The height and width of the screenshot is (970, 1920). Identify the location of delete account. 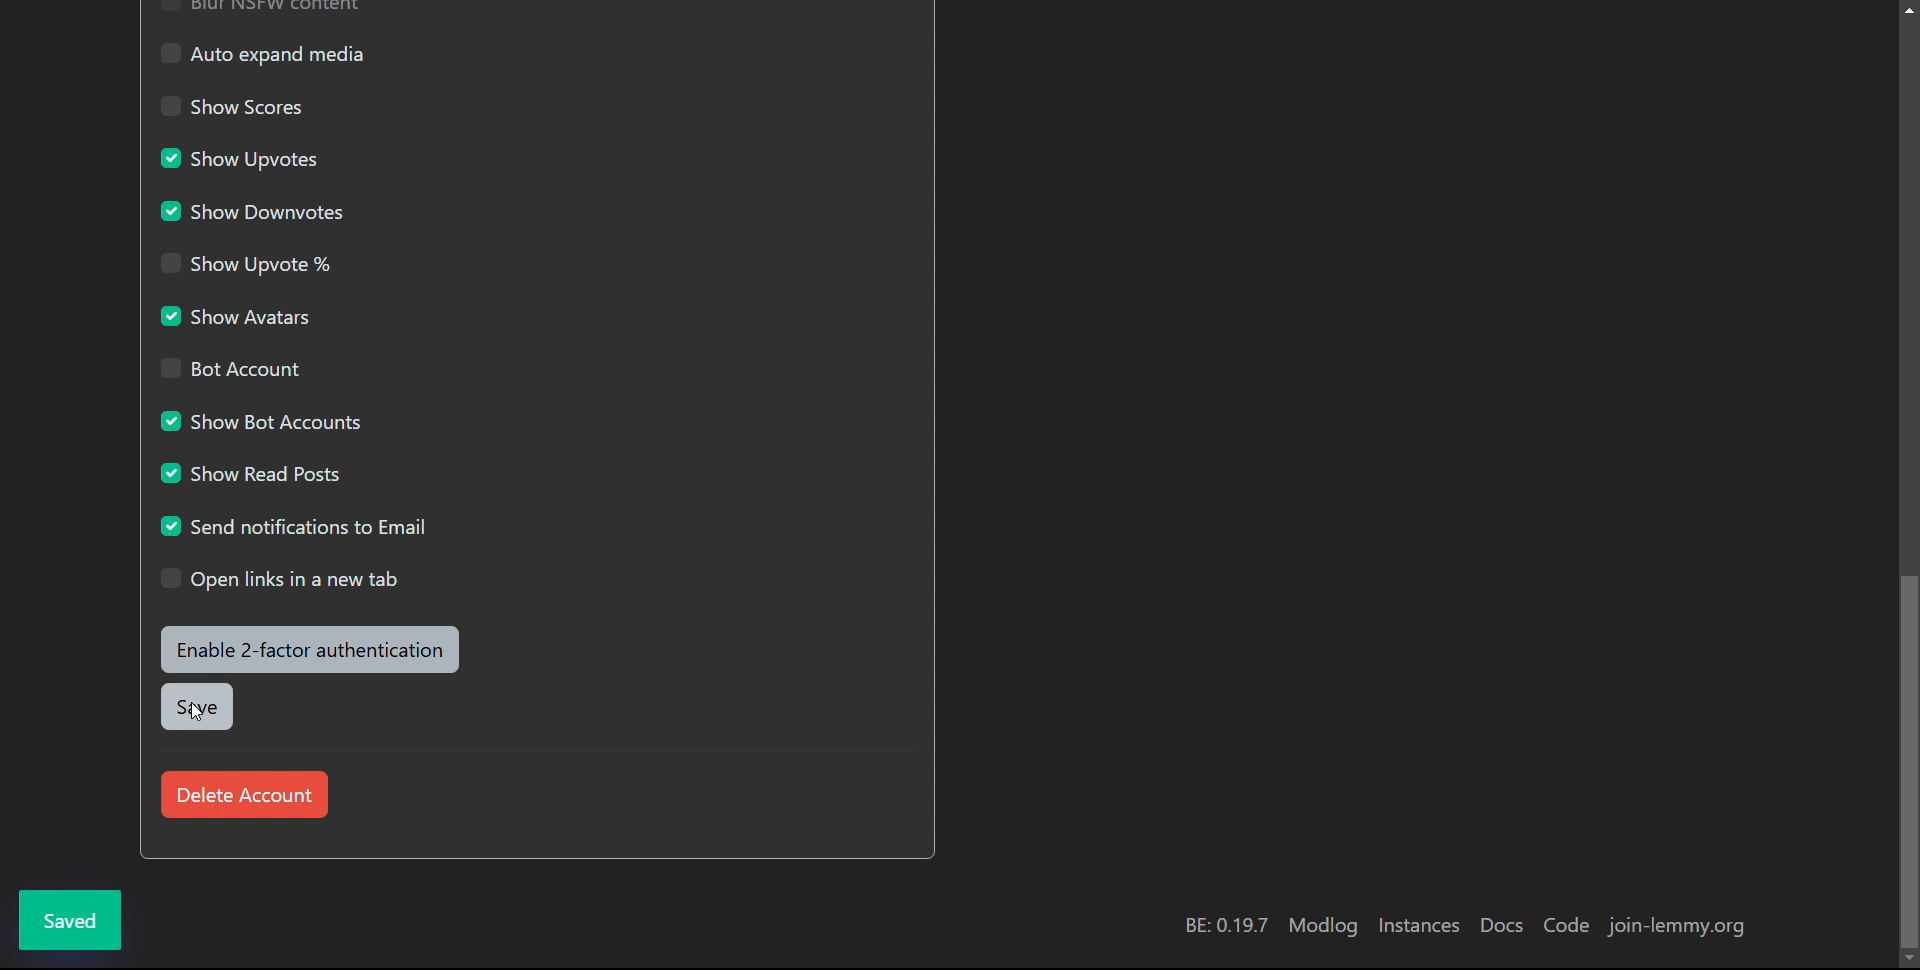
(242, 794).